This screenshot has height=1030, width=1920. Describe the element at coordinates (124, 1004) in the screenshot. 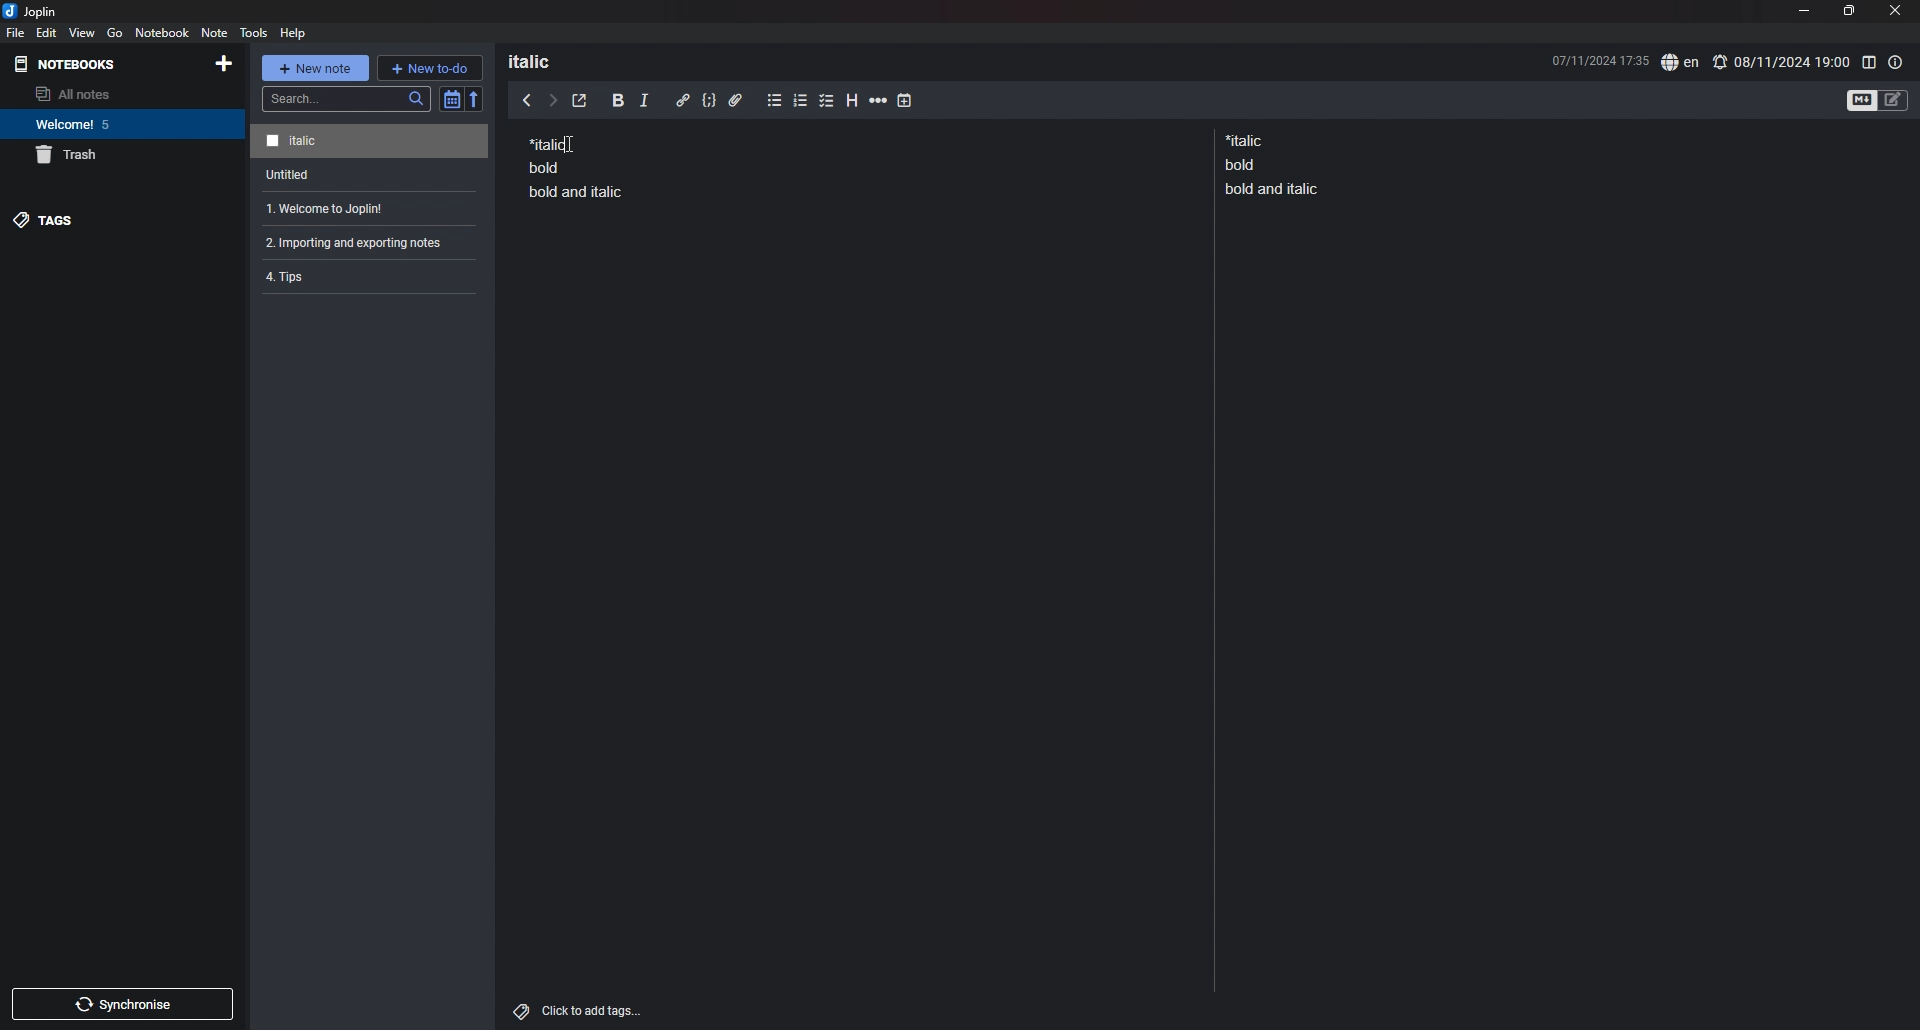

I see `sync` at that location.